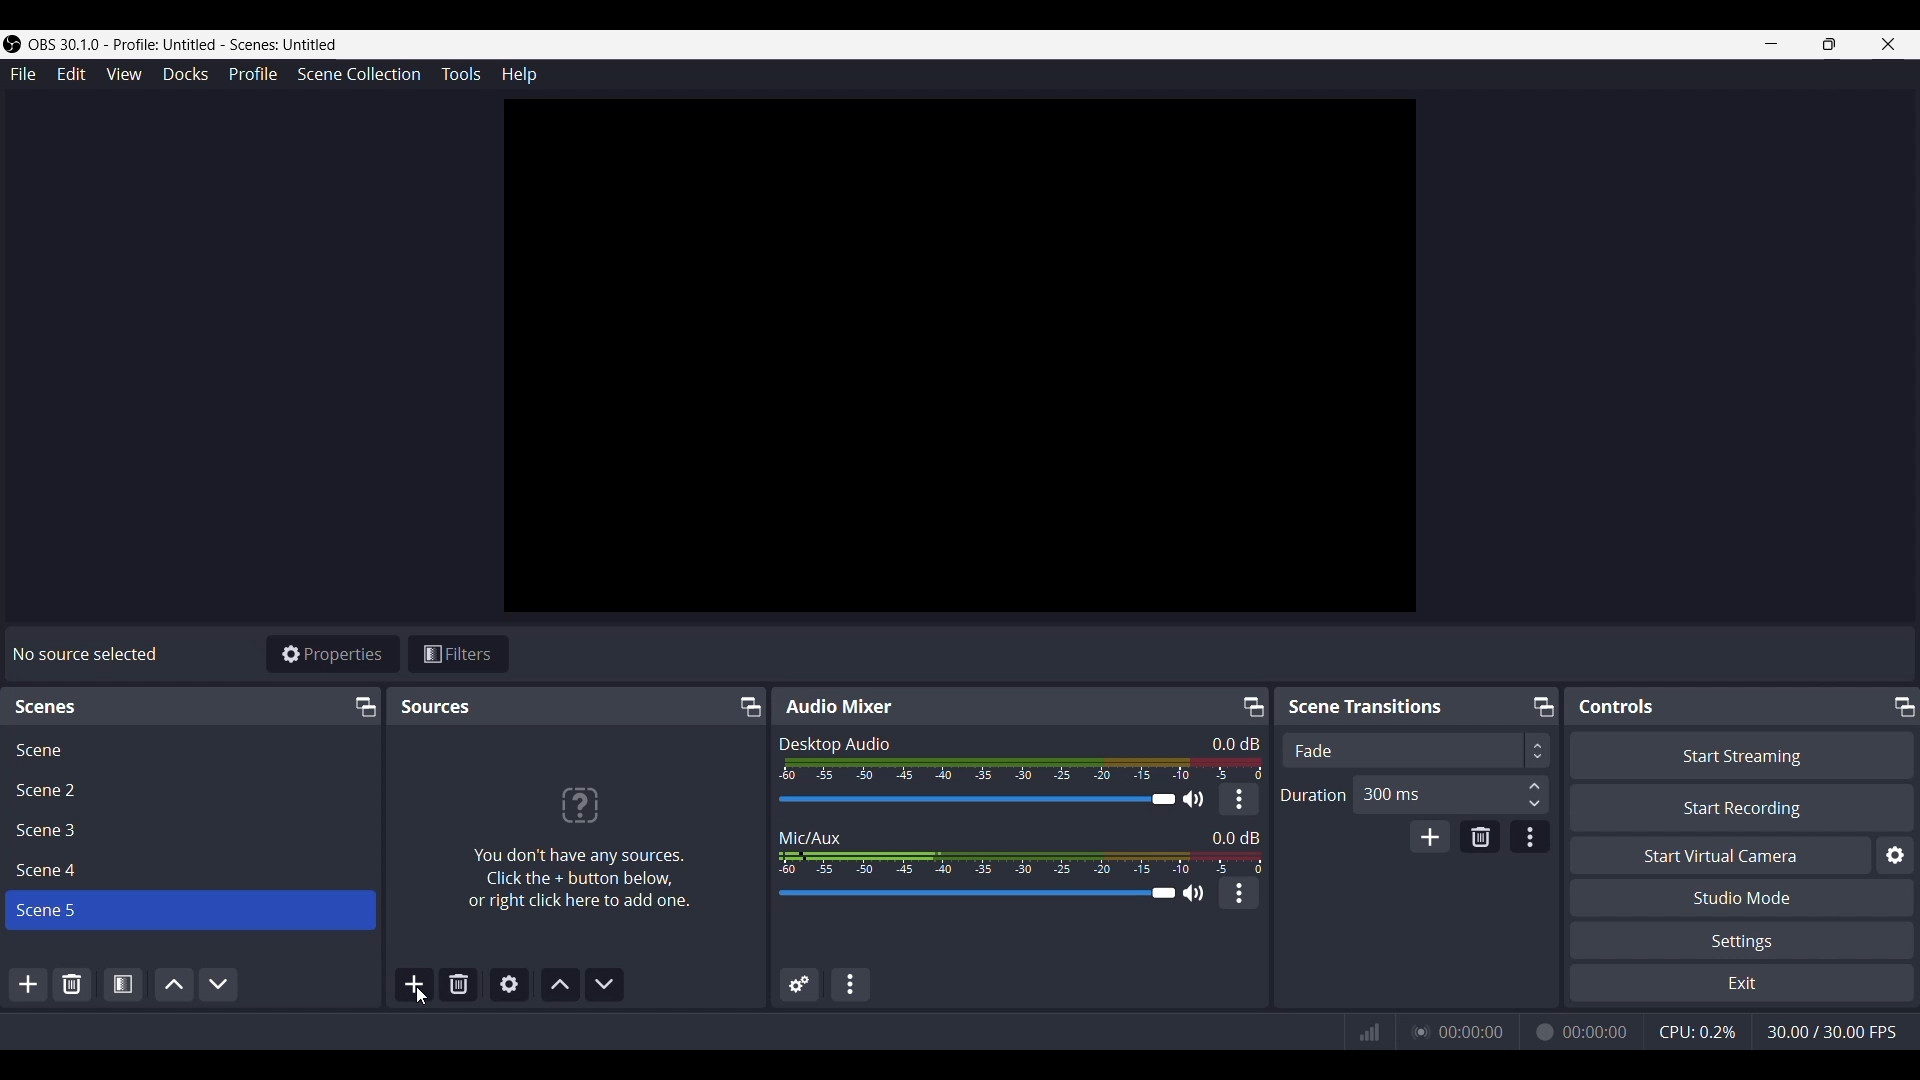  Describe the element at coordinates (851, 984) in the screenshot. I see `Audio Mixer Menu` at that location.